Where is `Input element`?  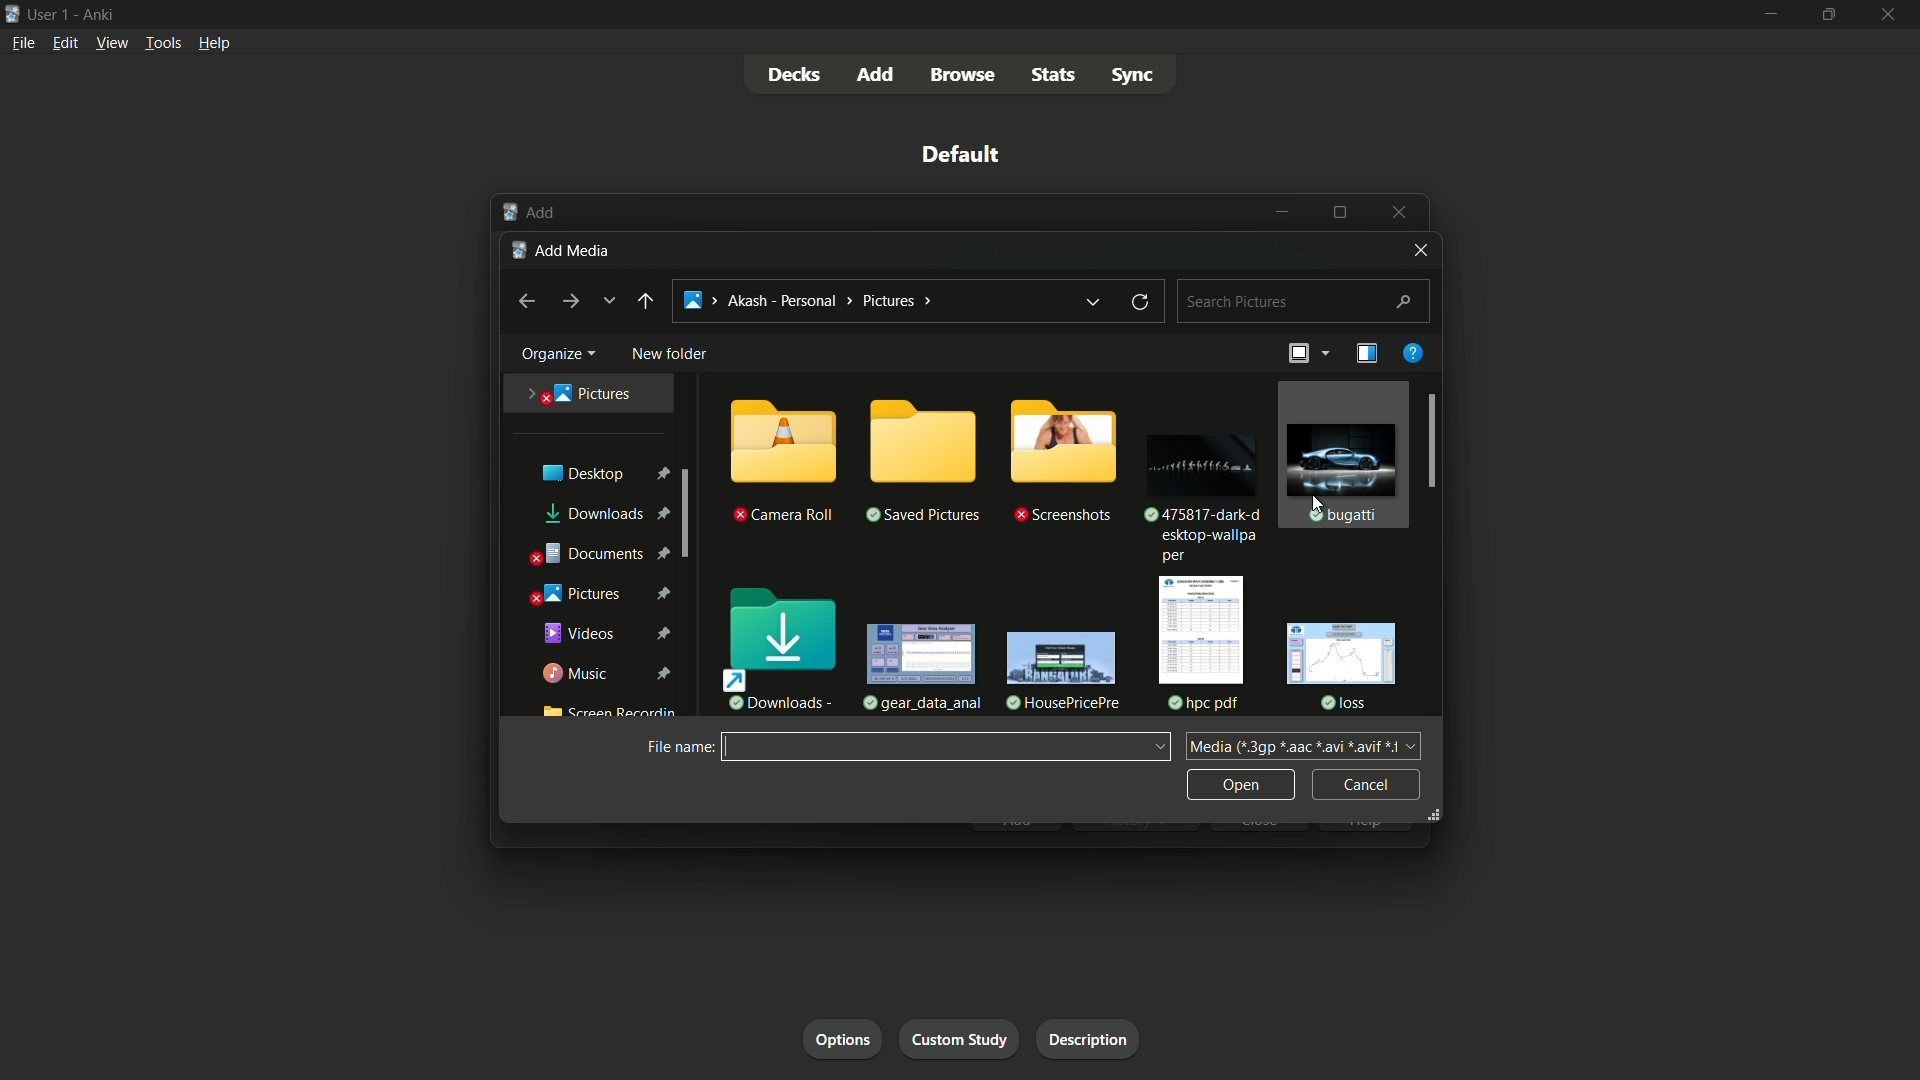 Input element is located at coordinates (946, 747).